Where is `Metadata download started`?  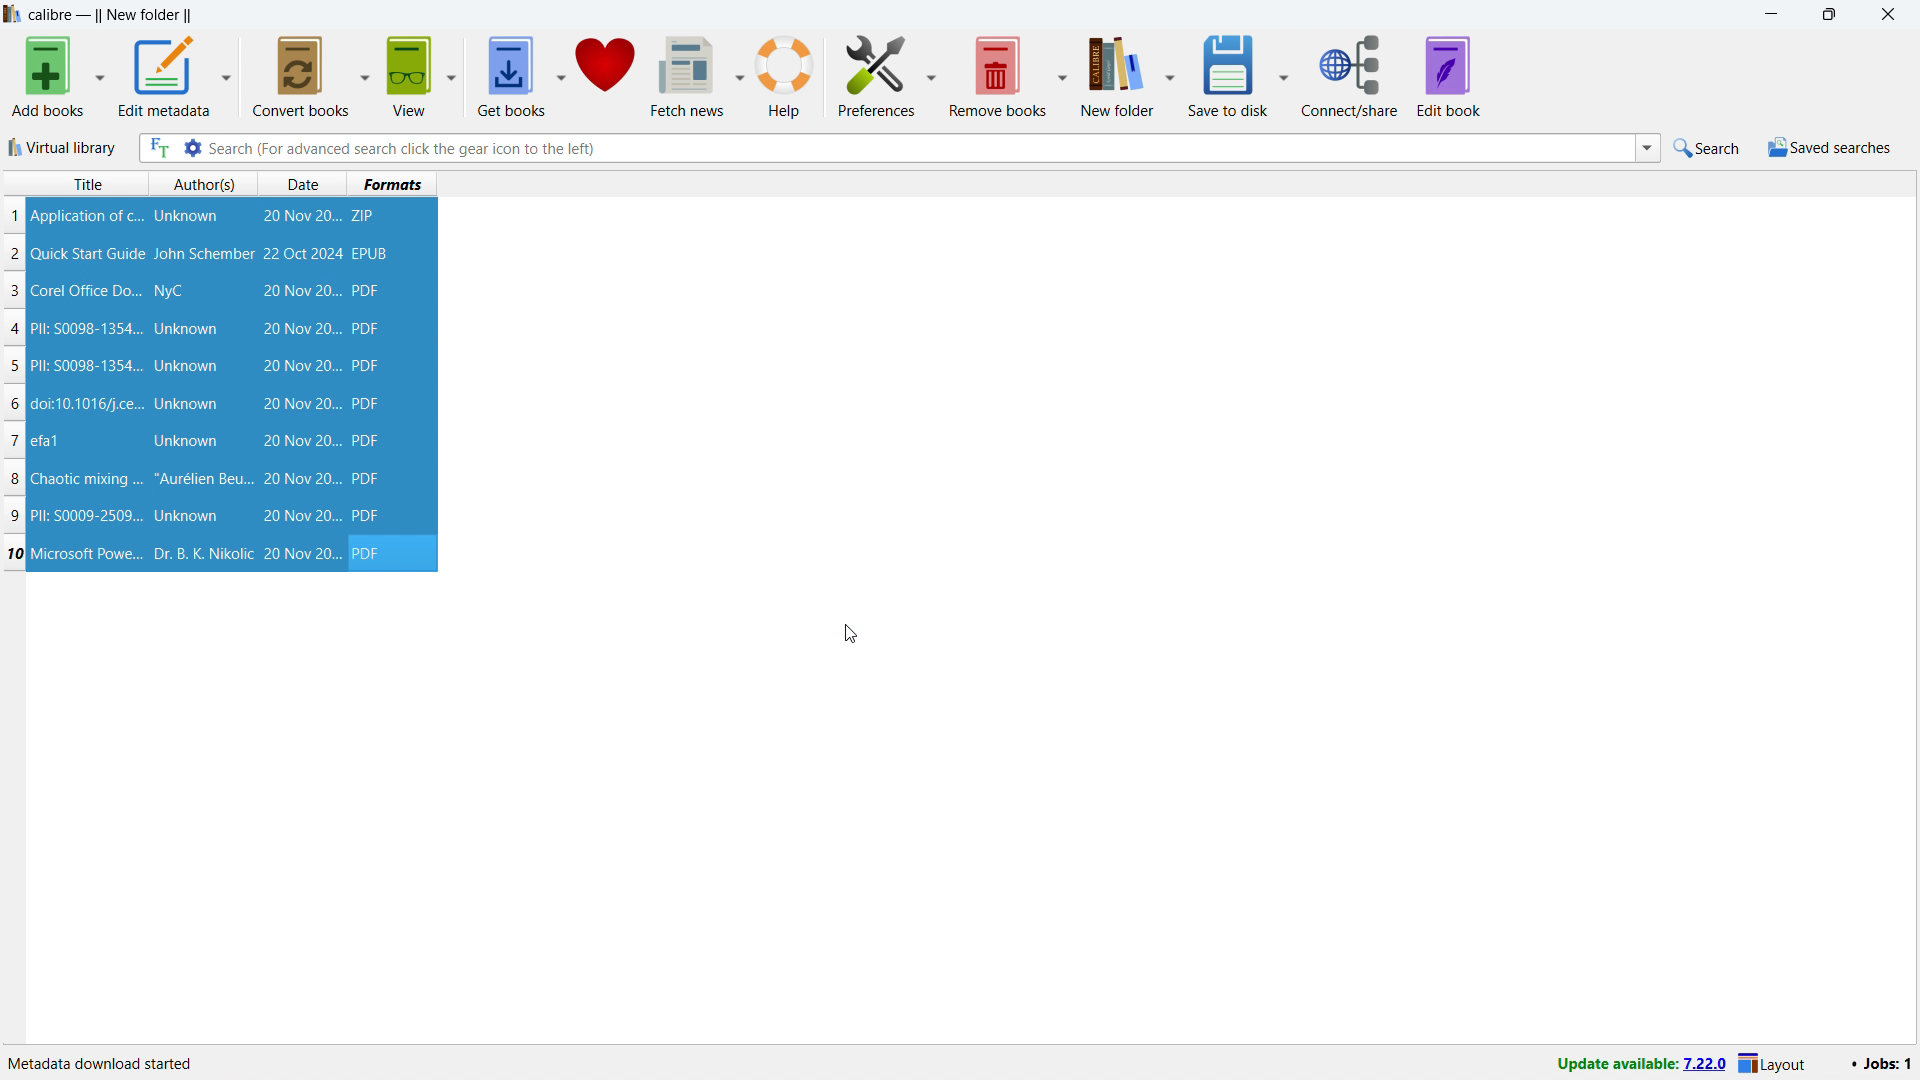 Metadata download started is located at coordinates (101, 1060).